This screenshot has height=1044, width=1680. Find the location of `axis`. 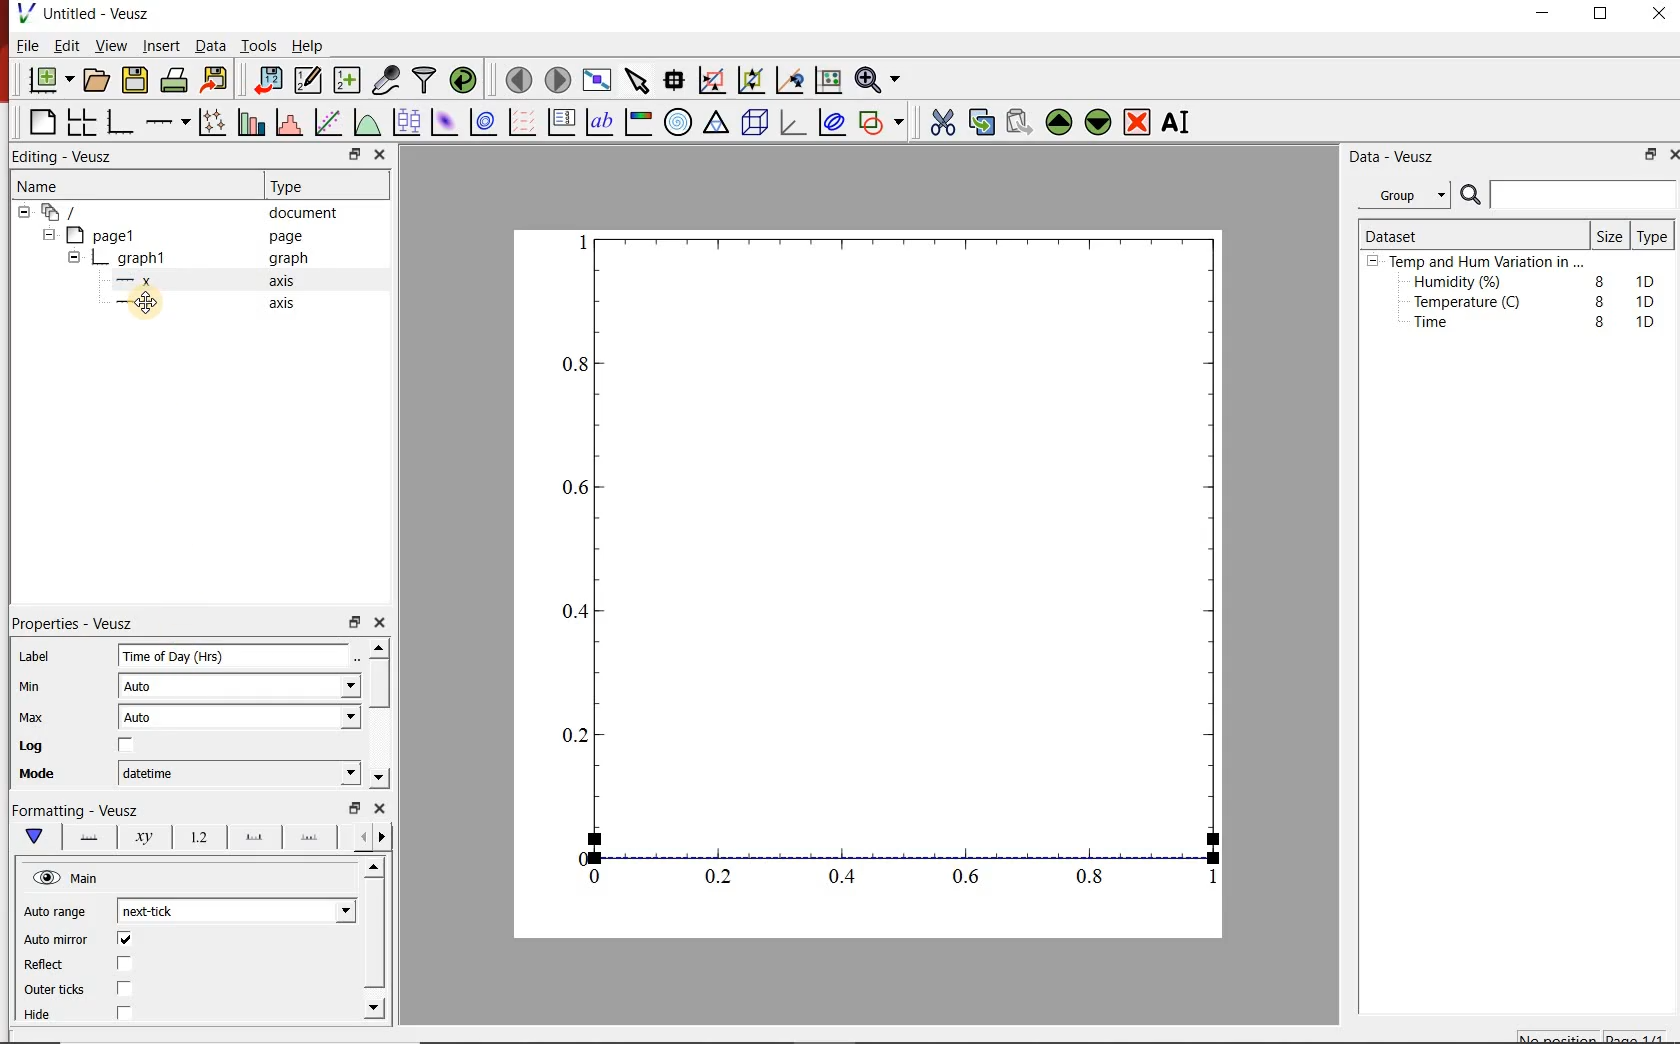

axis is located at coordinates (286, 306).